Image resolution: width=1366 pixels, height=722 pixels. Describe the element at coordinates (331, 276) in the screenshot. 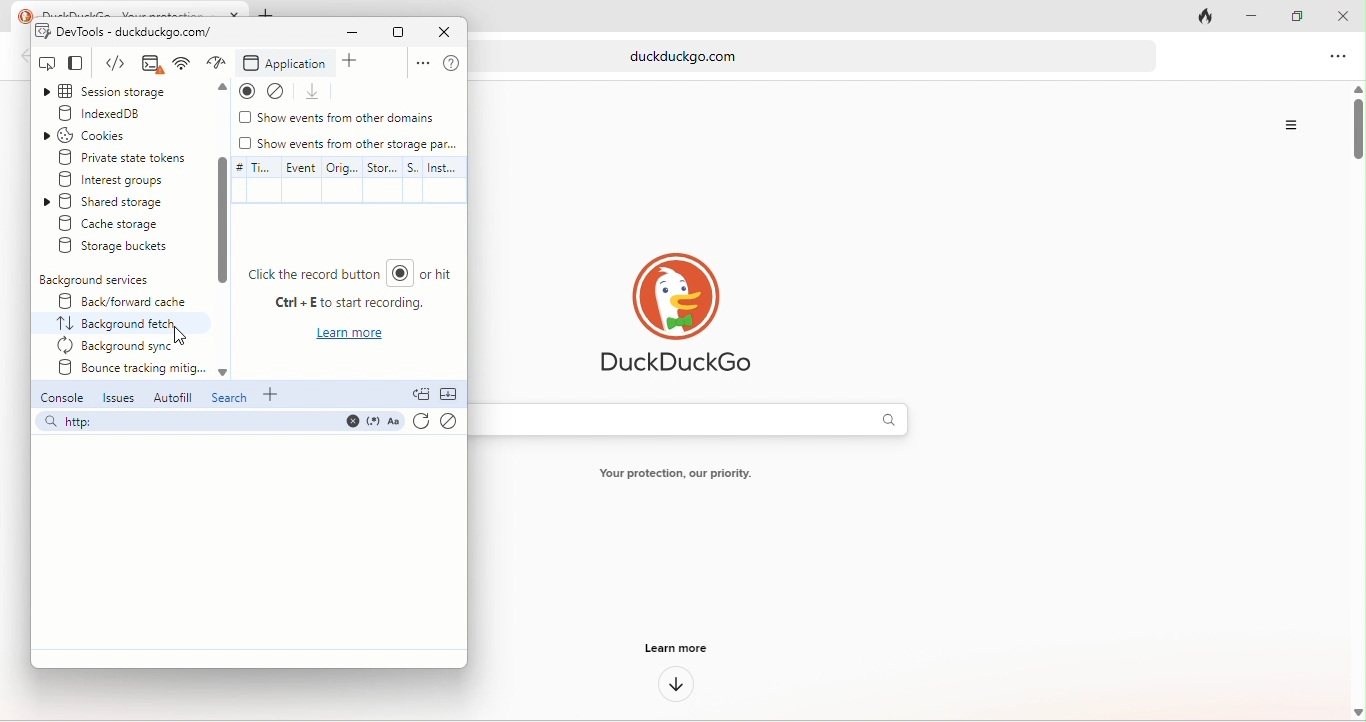

I see `click record button` at that location.